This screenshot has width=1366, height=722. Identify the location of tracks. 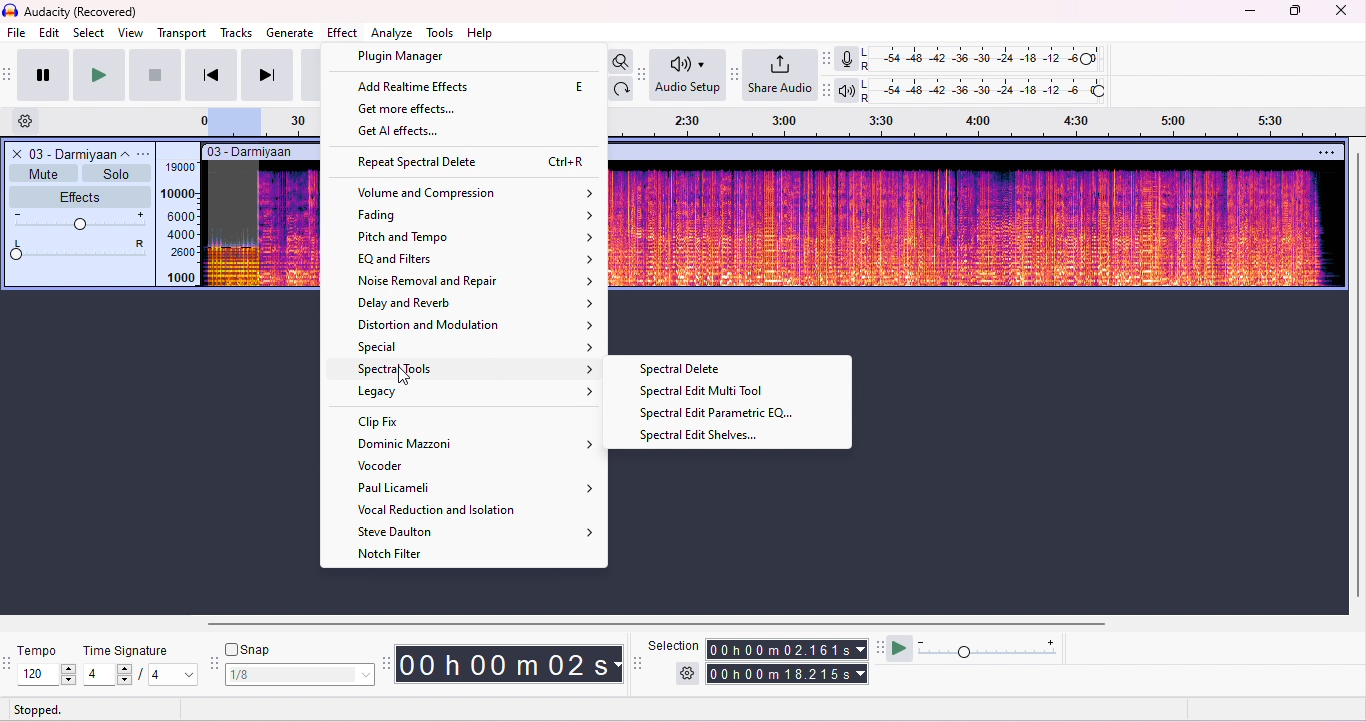
(237, 34).